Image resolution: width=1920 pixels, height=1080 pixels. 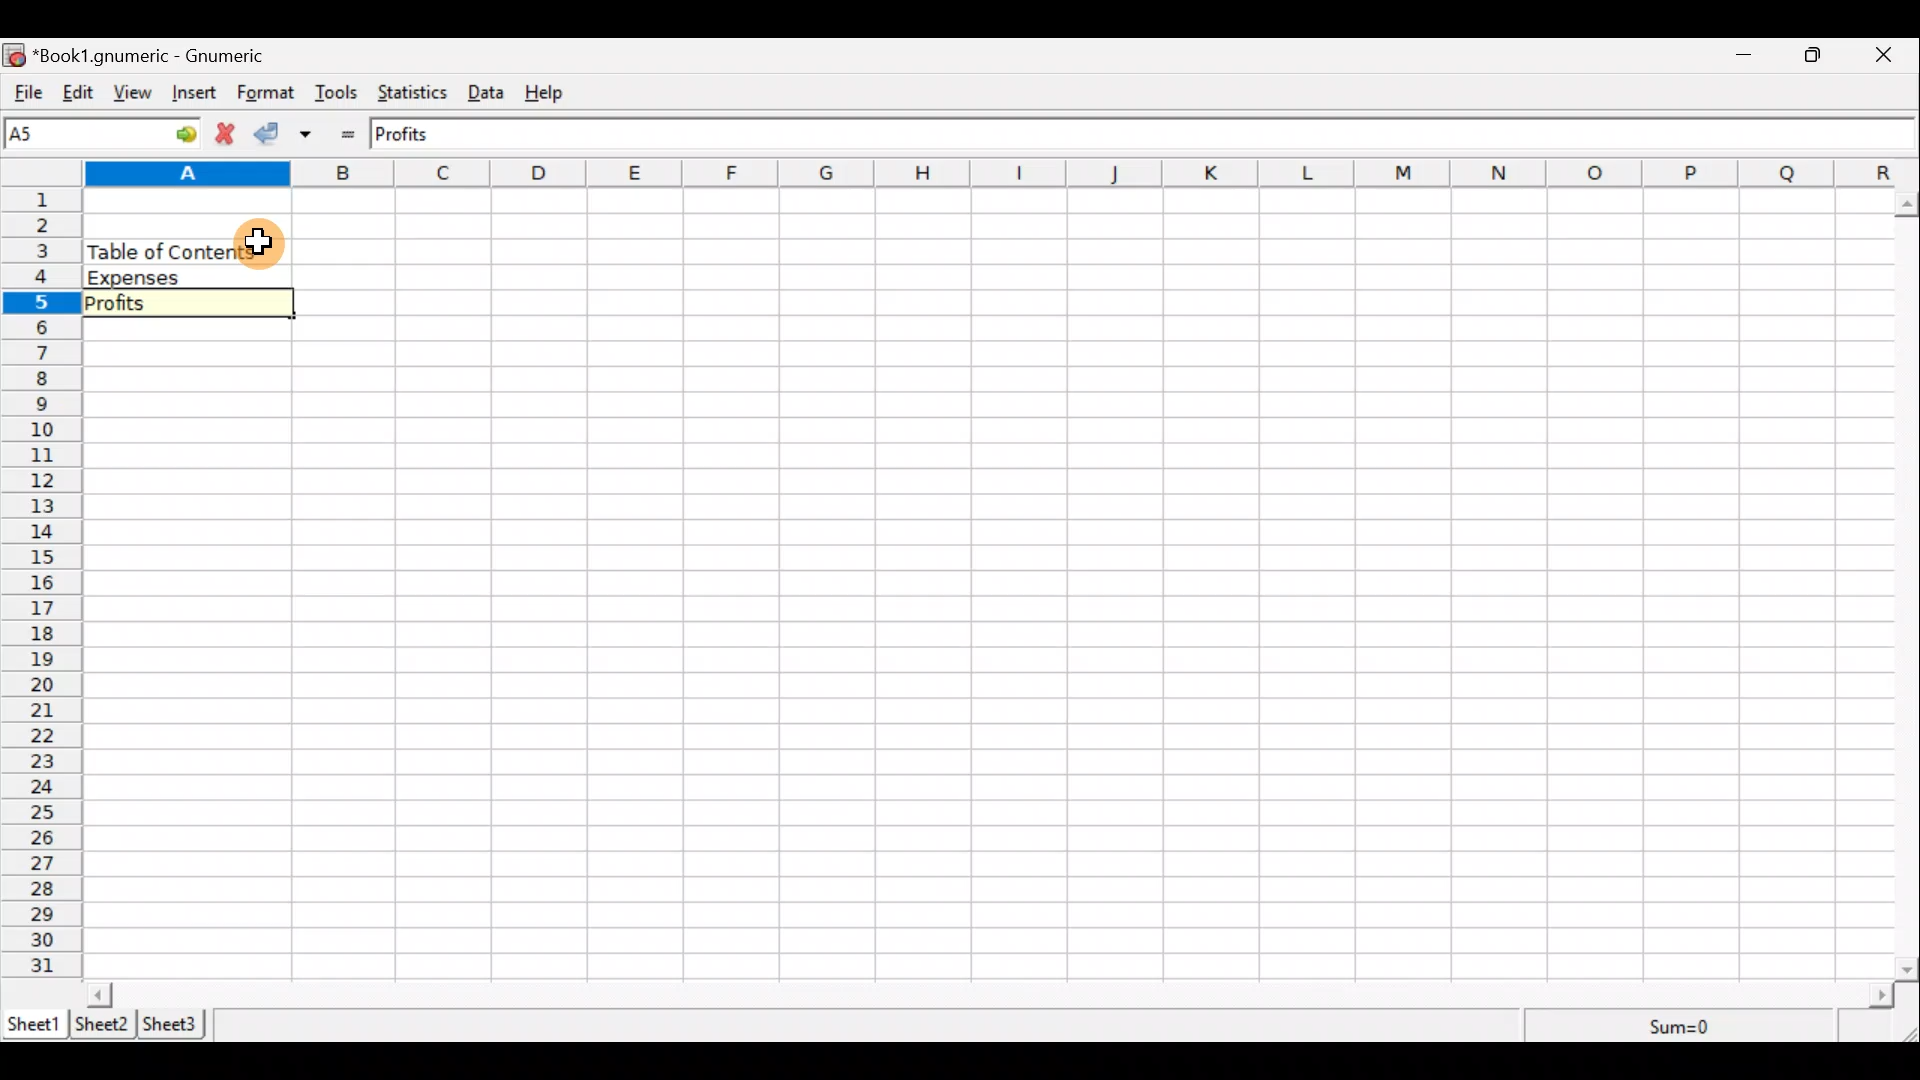 What do you see at coordinates (1908, 205) in the screenshot?
I see `scroll up` at bounding box center [1908, 205].